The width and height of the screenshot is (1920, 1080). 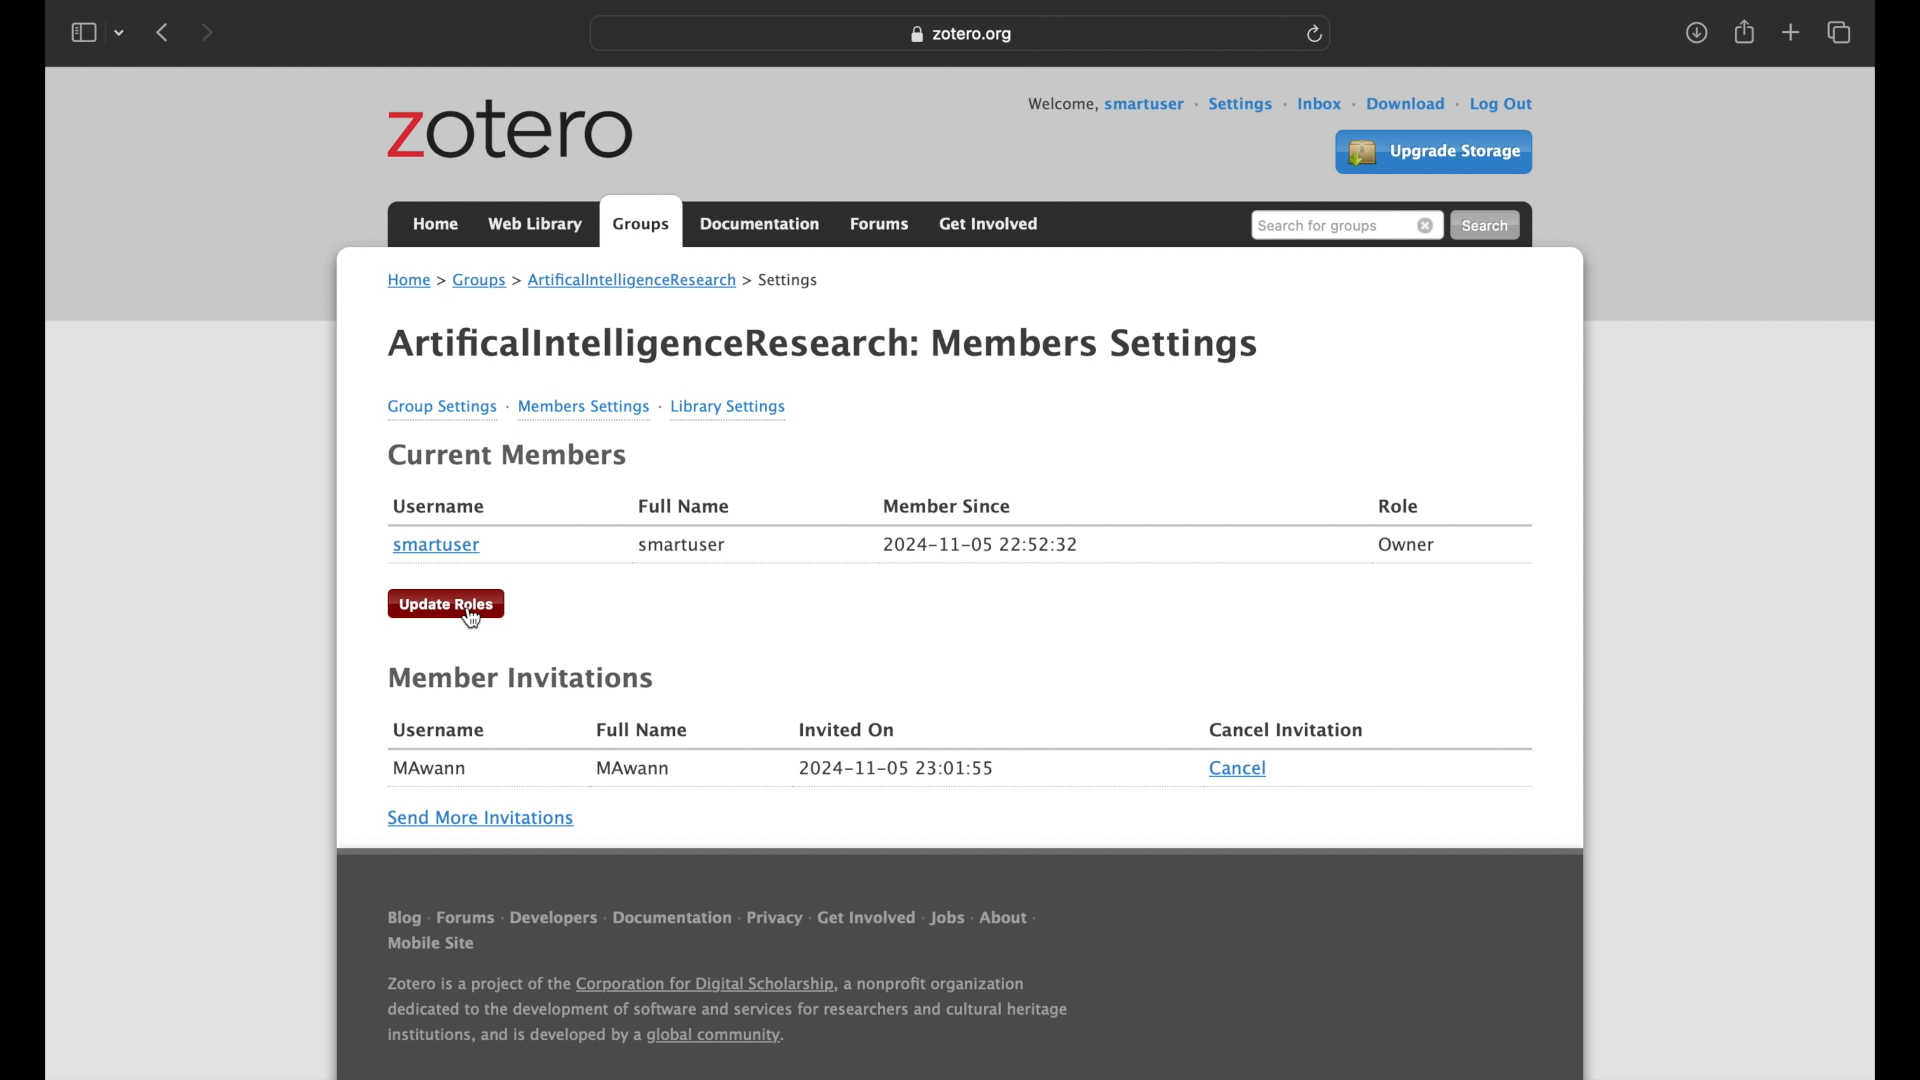 What do you see at coordinates (416, 280) in the screenshot?
I see `home` at bounding box center [416, 280].